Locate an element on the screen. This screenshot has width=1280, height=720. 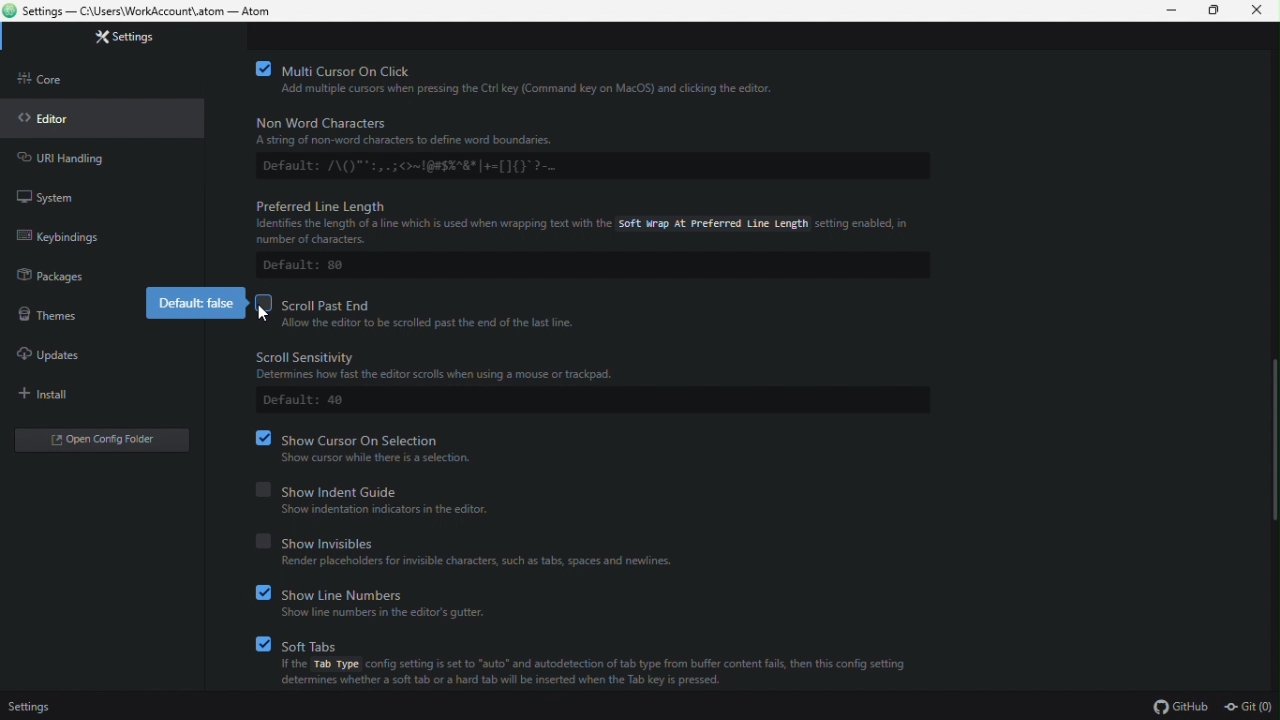
Show cursor on selection is located at coordinates (372, 437).